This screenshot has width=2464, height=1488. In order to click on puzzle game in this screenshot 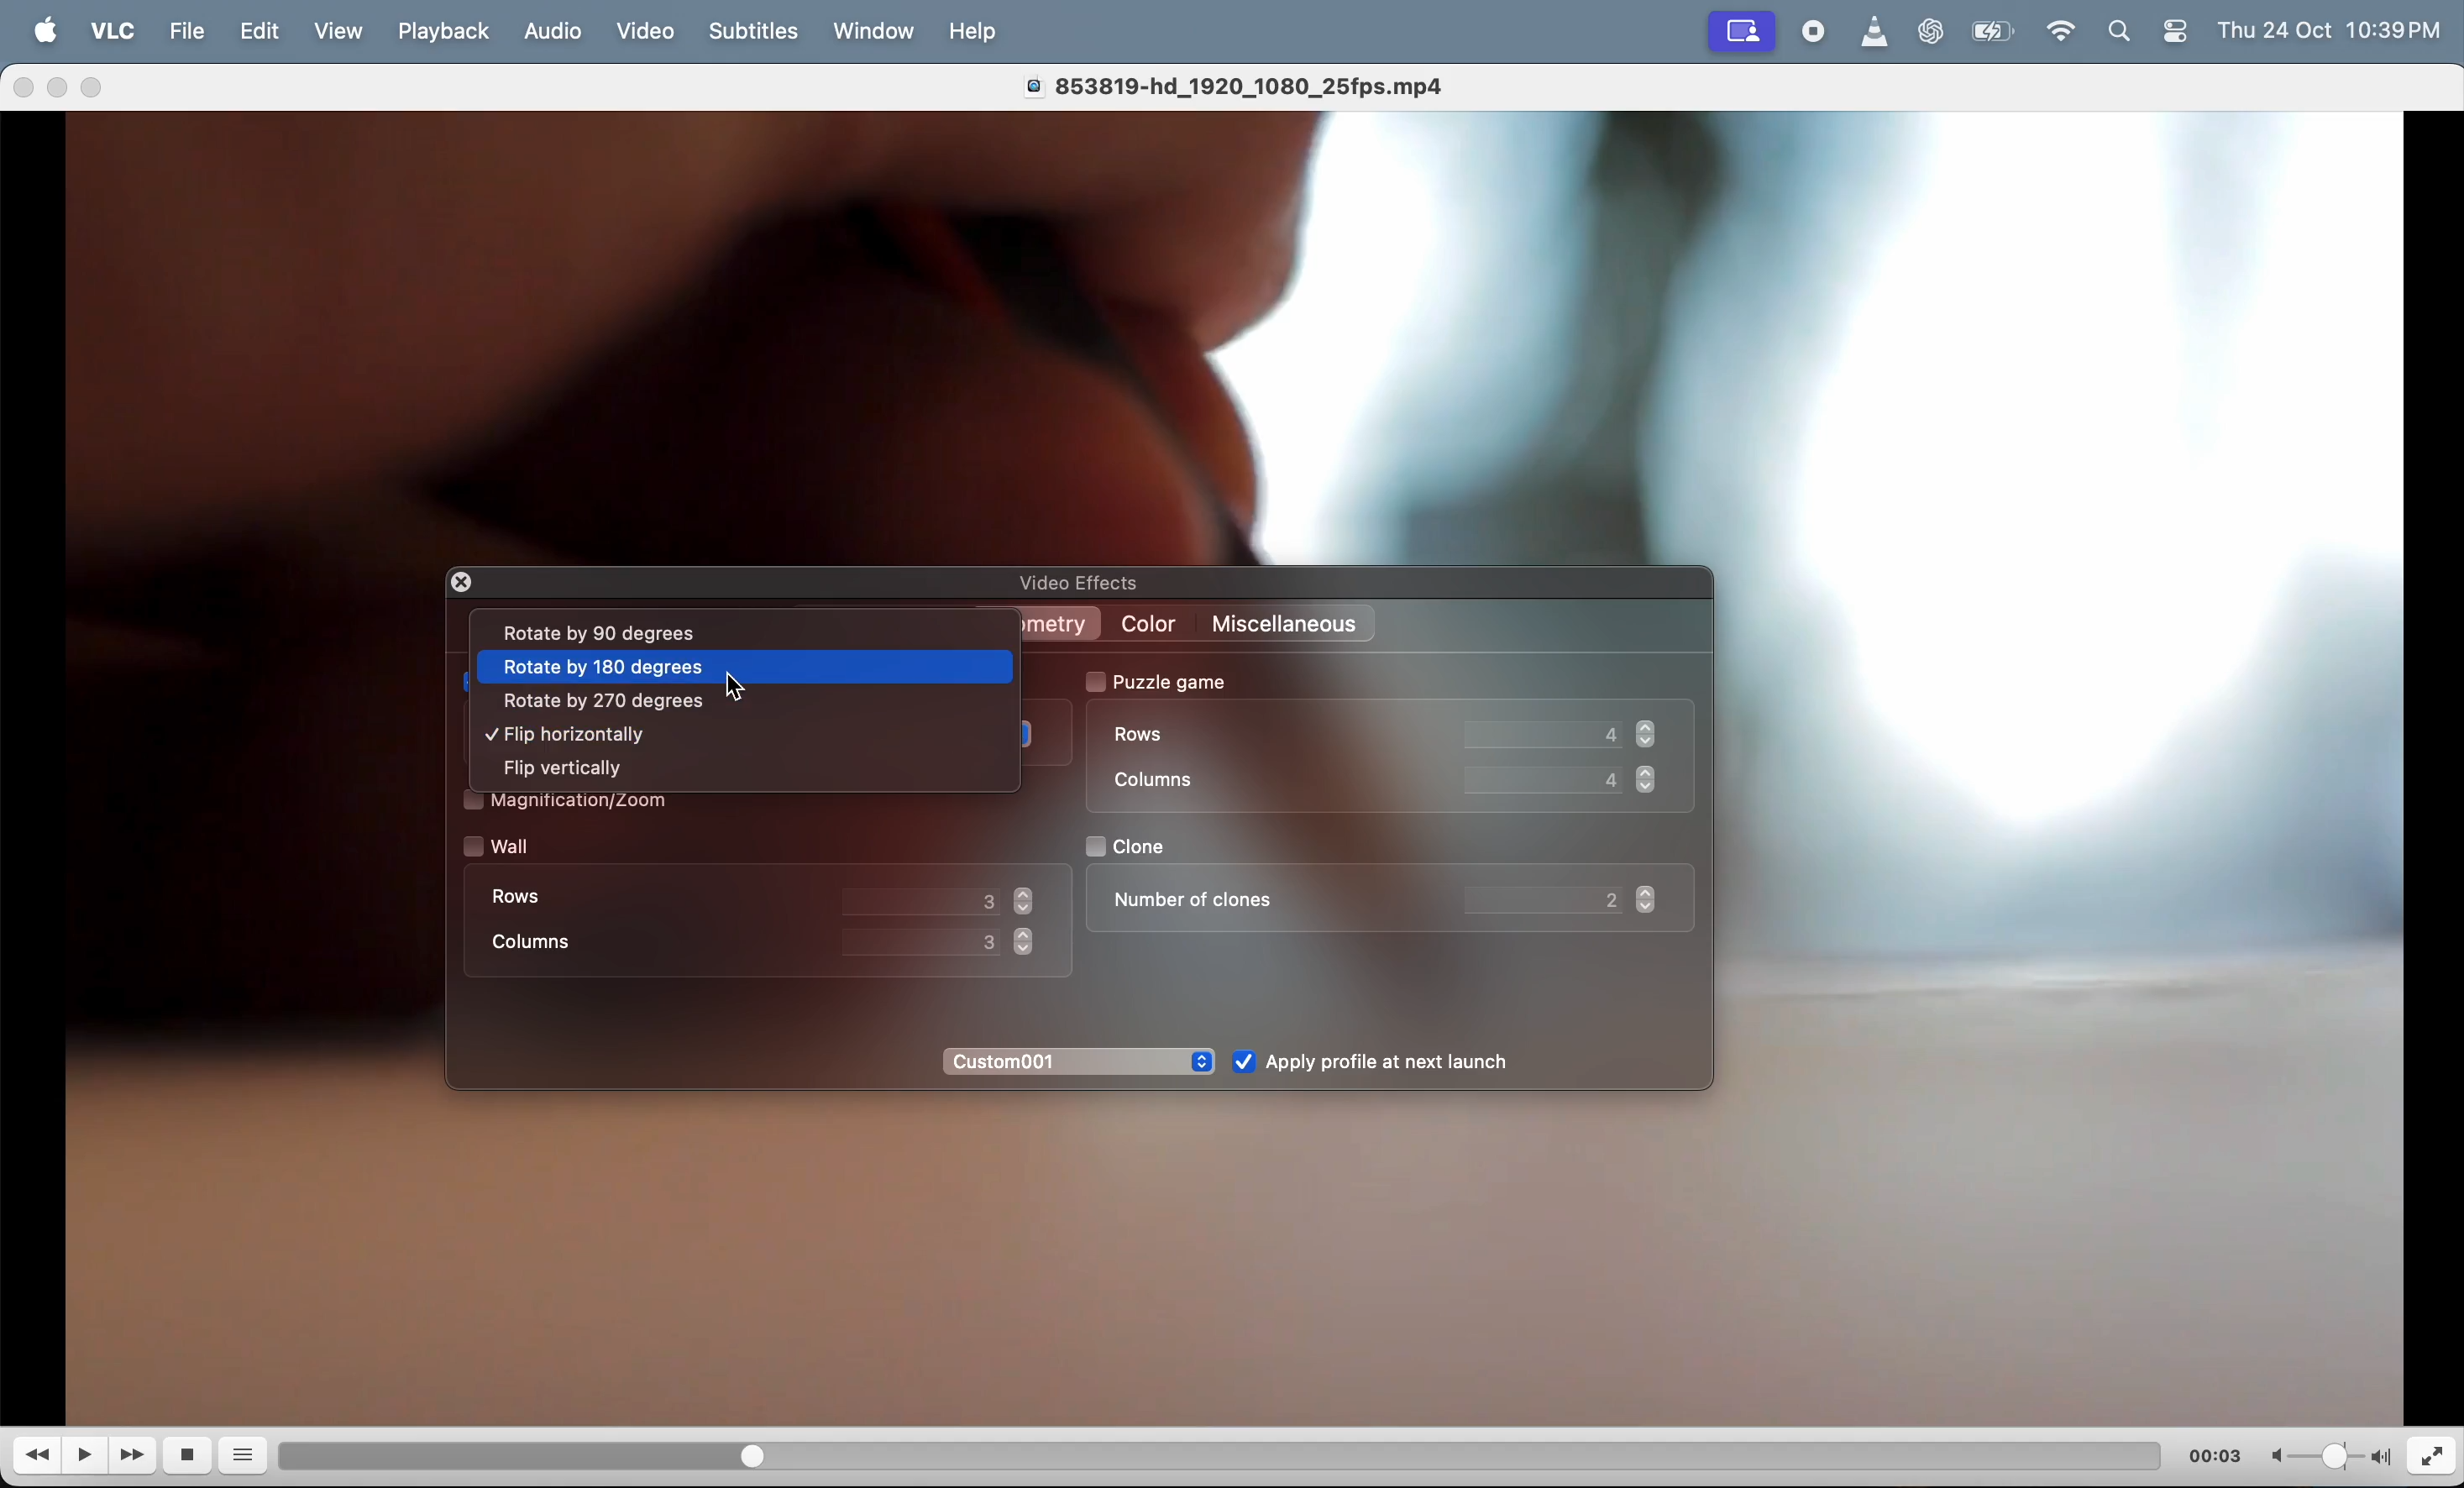, I will do `click(1186, 684)`.